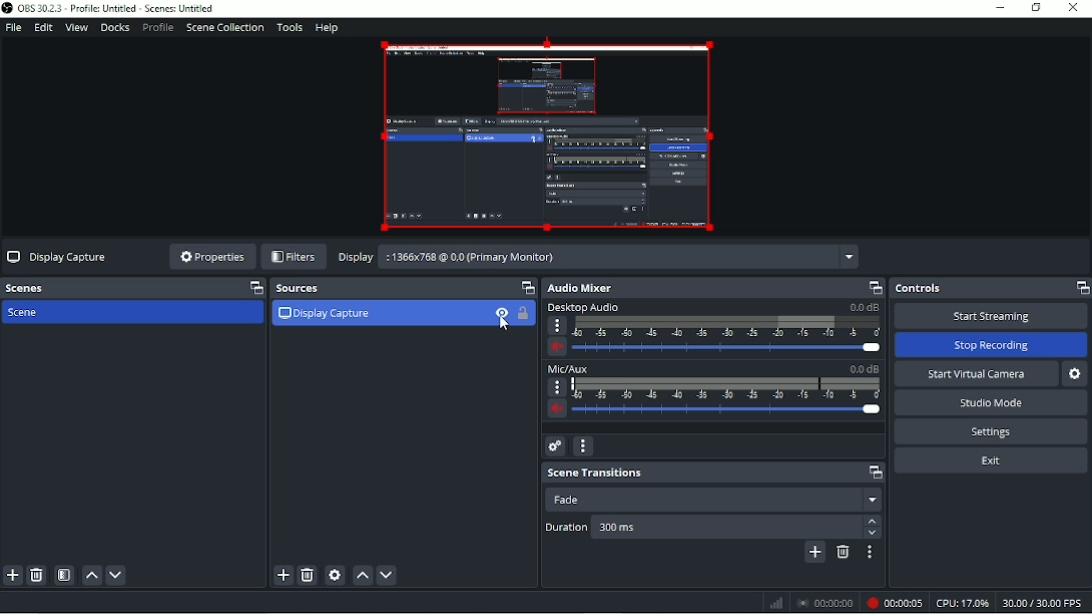  What do you see at coordinates (815, 554) in the screenshot?
I see `Add configurable transition` at bounding box center [815, 554].